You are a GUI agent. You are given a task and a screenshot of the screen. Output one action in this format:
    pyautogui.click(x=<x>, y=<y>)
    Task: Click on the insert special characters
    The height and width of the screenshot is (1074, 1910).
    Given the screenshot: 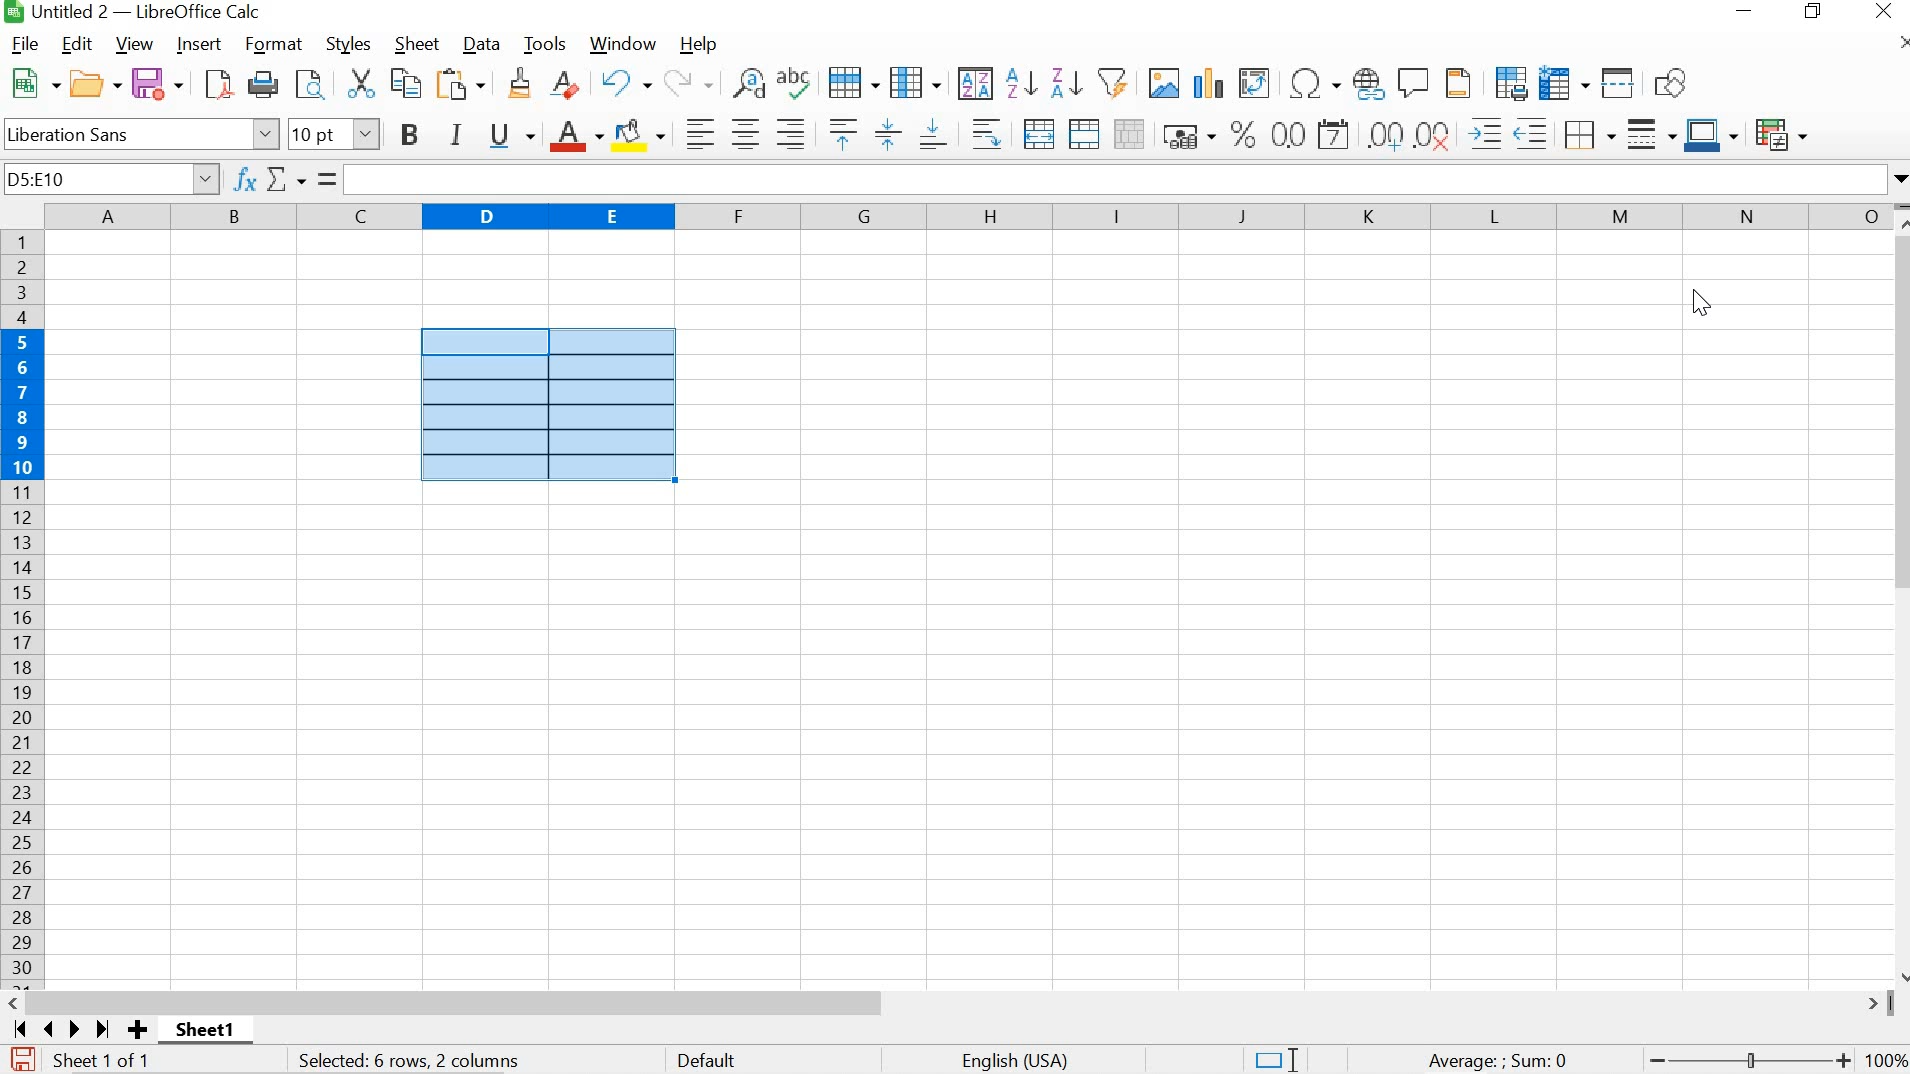 What is the action you would take?
    pyautogui.click(x=1316, y=81)
    